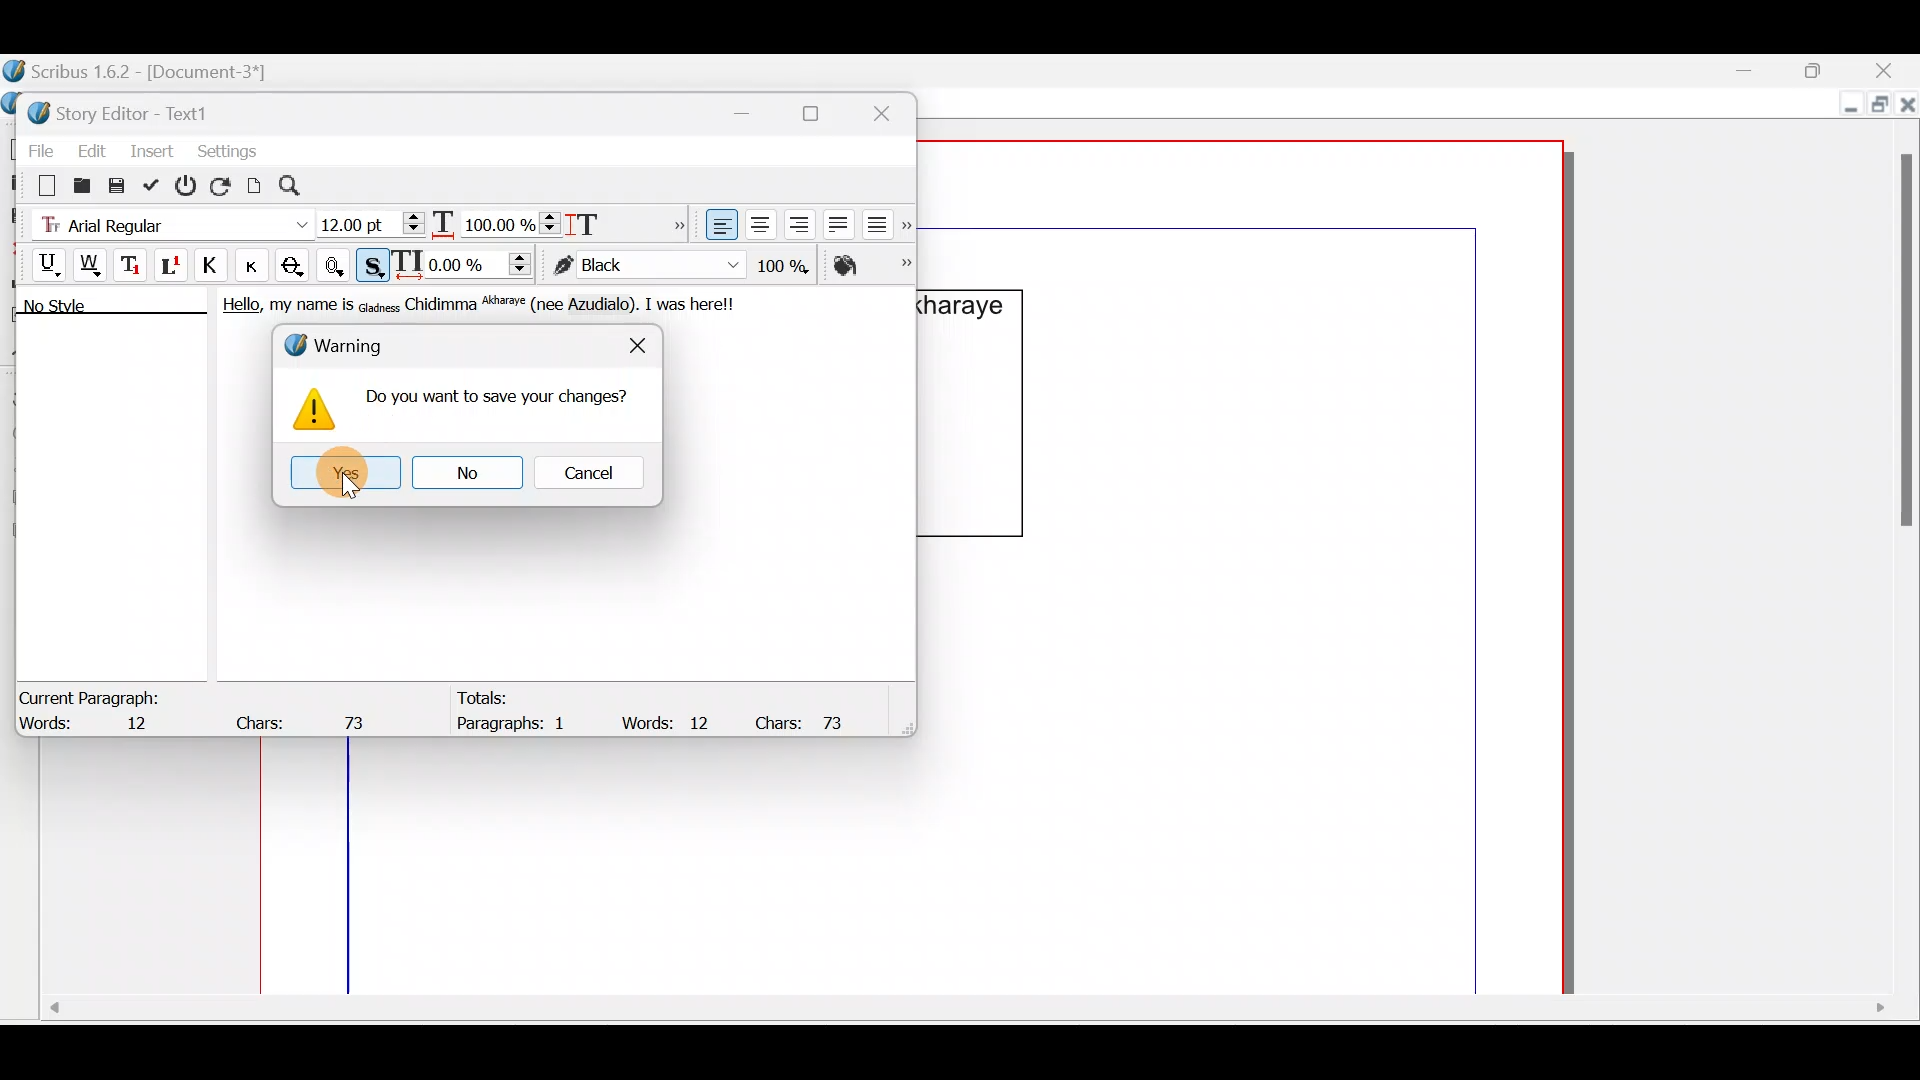 This screenshot has width=1920, height=1080. I want to click on Cancel, so click(589, 471).